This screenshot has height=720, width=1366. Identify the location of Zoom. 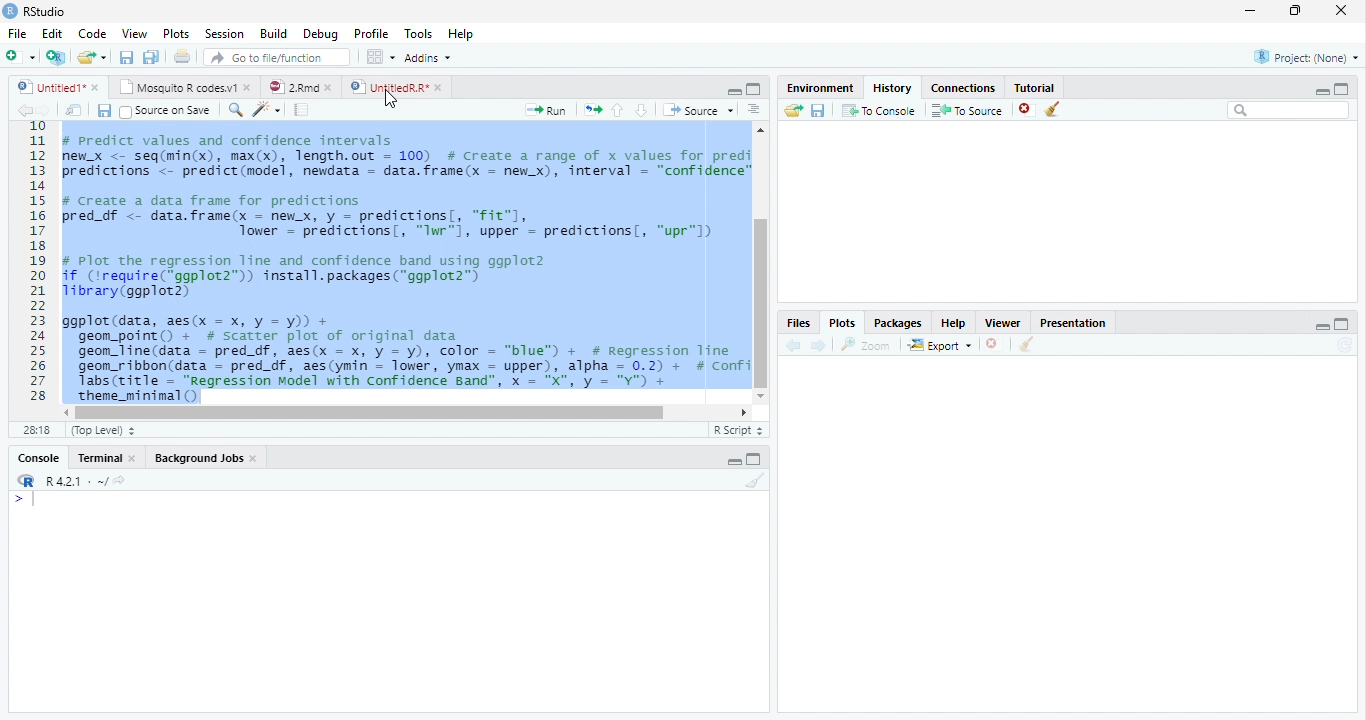
(235, 112).